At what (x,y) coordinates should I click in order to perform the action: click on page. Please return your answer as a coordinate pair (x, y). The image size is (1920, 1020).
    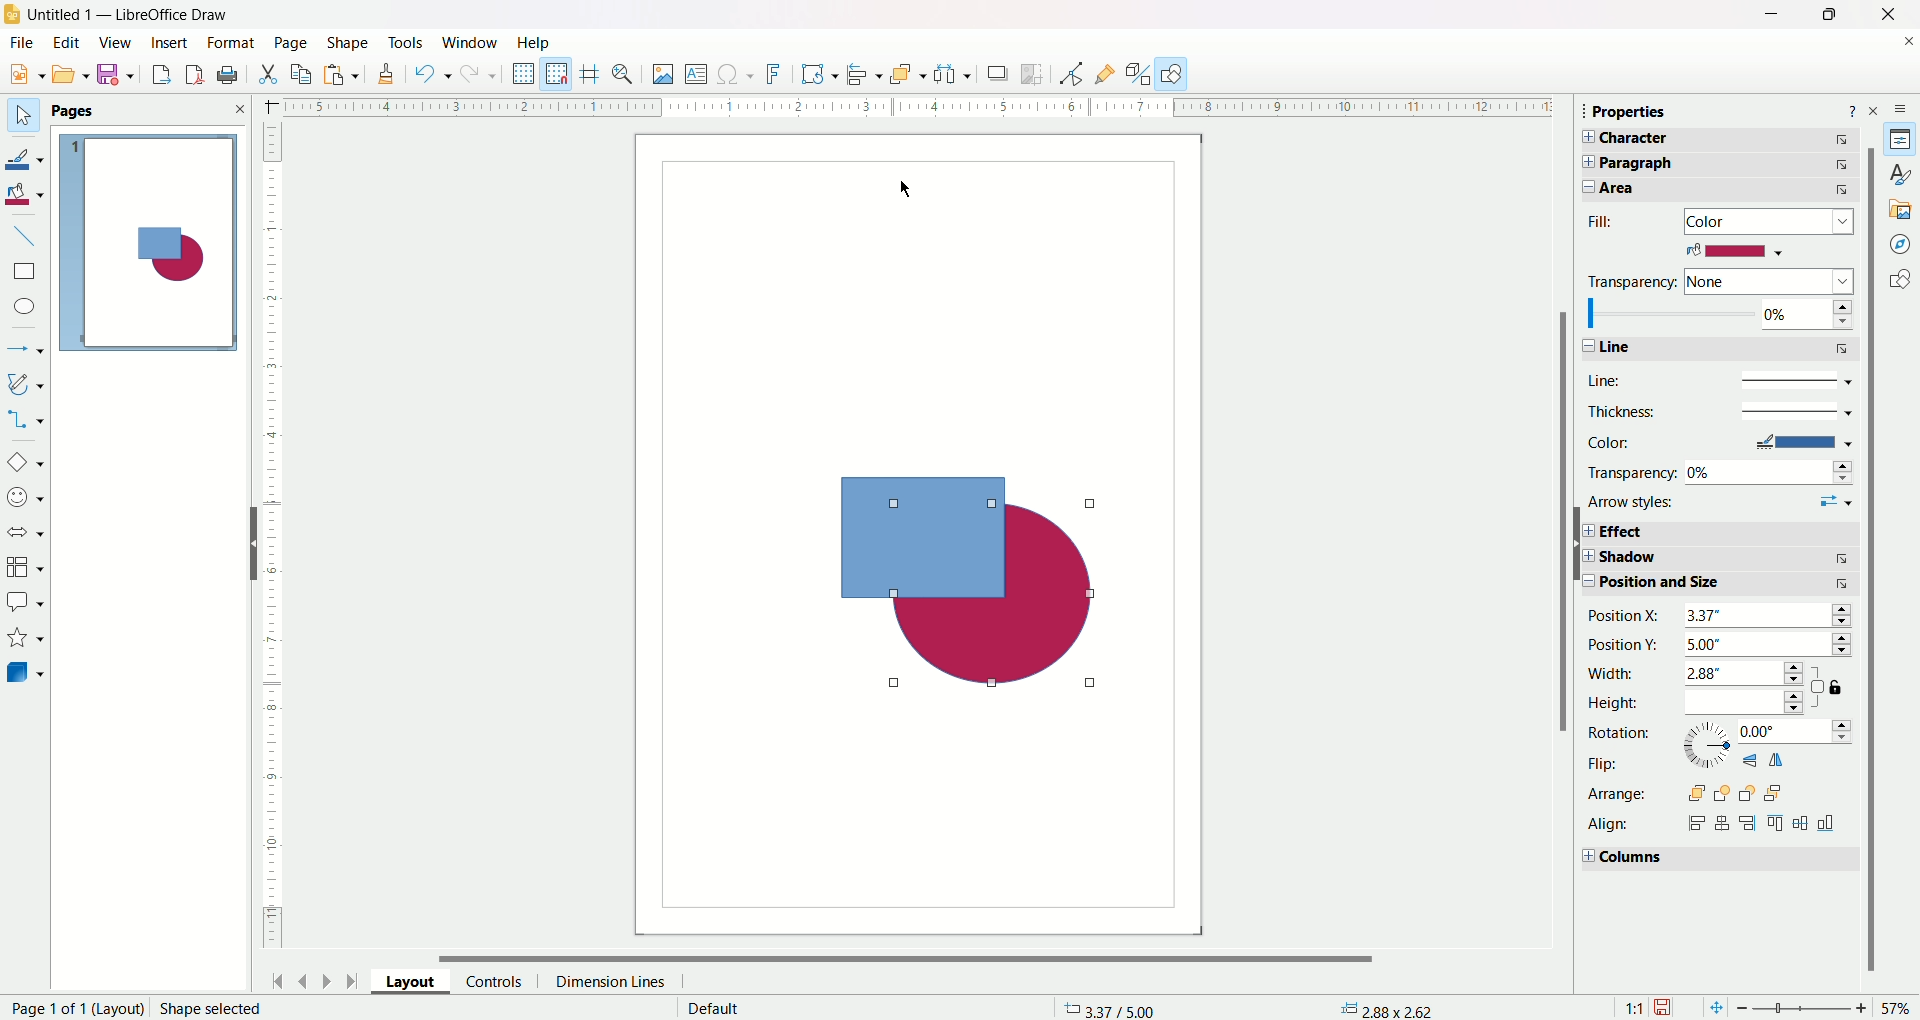
    Looking at the image, I should click on (155, 245).